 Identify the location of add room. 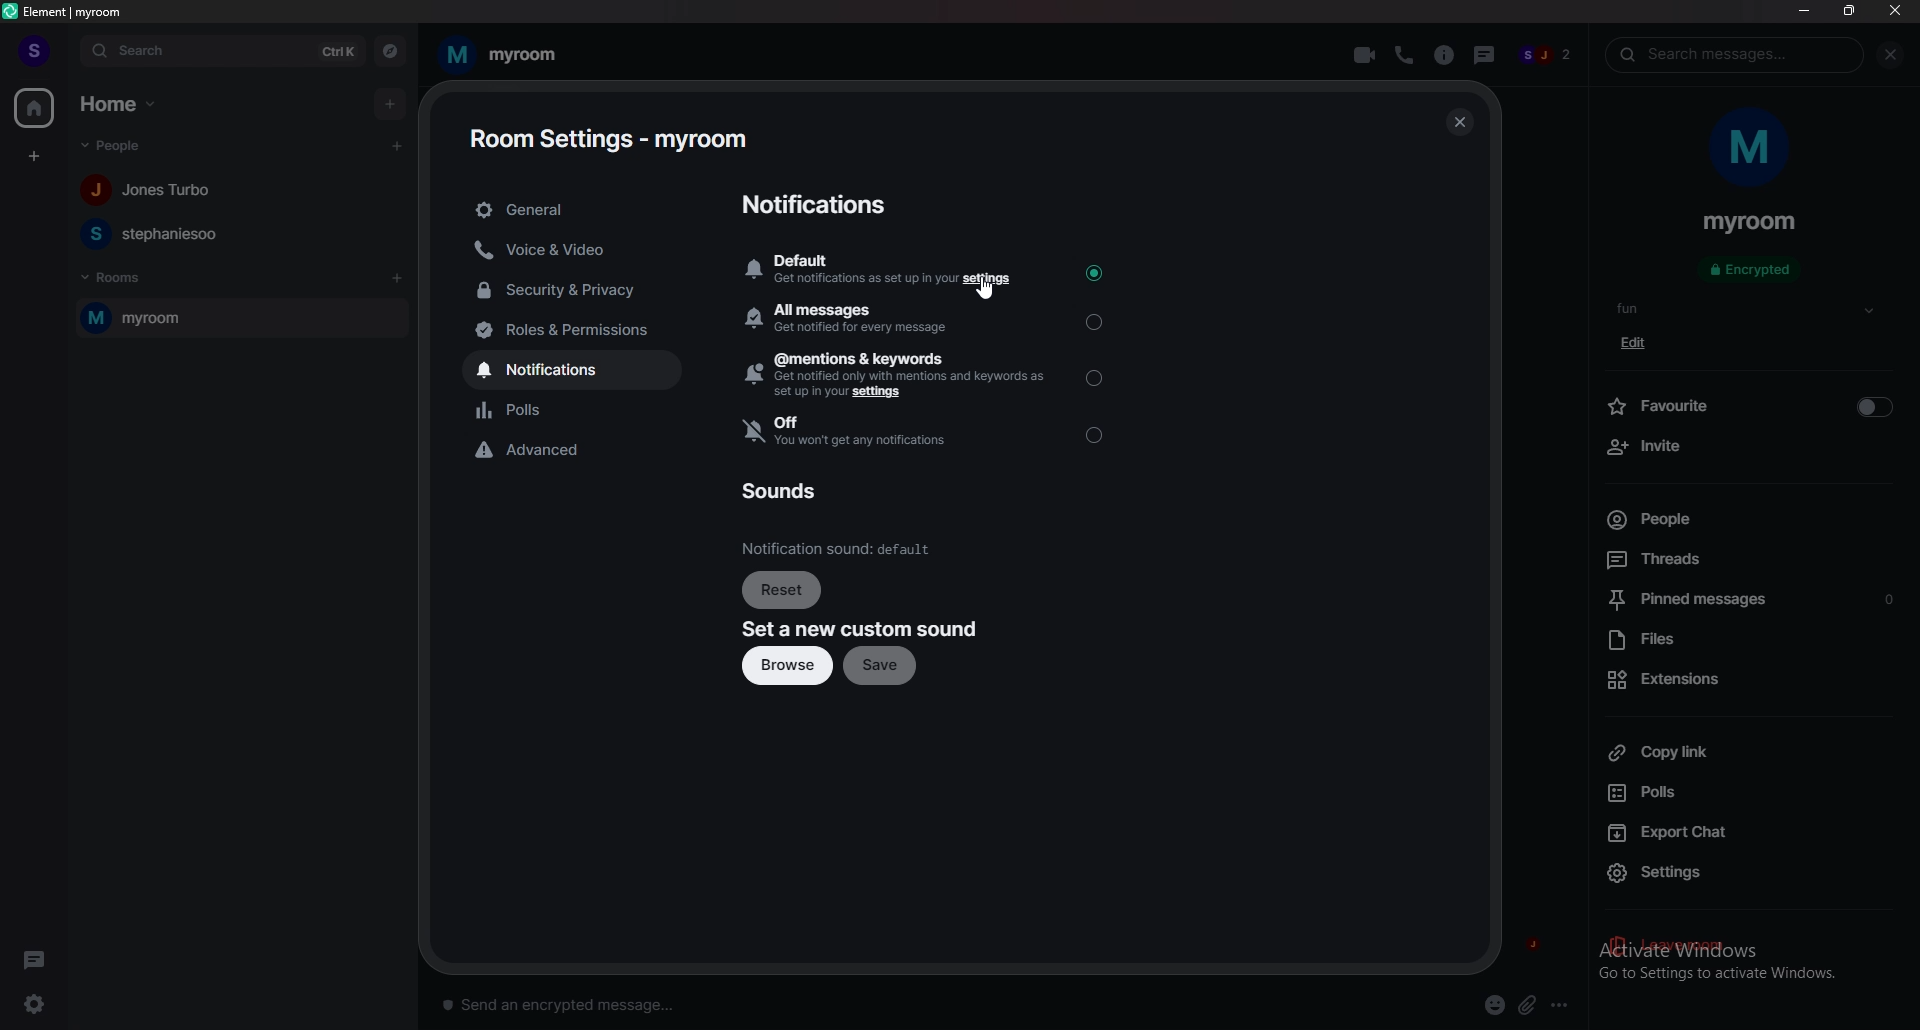
(398, 278).